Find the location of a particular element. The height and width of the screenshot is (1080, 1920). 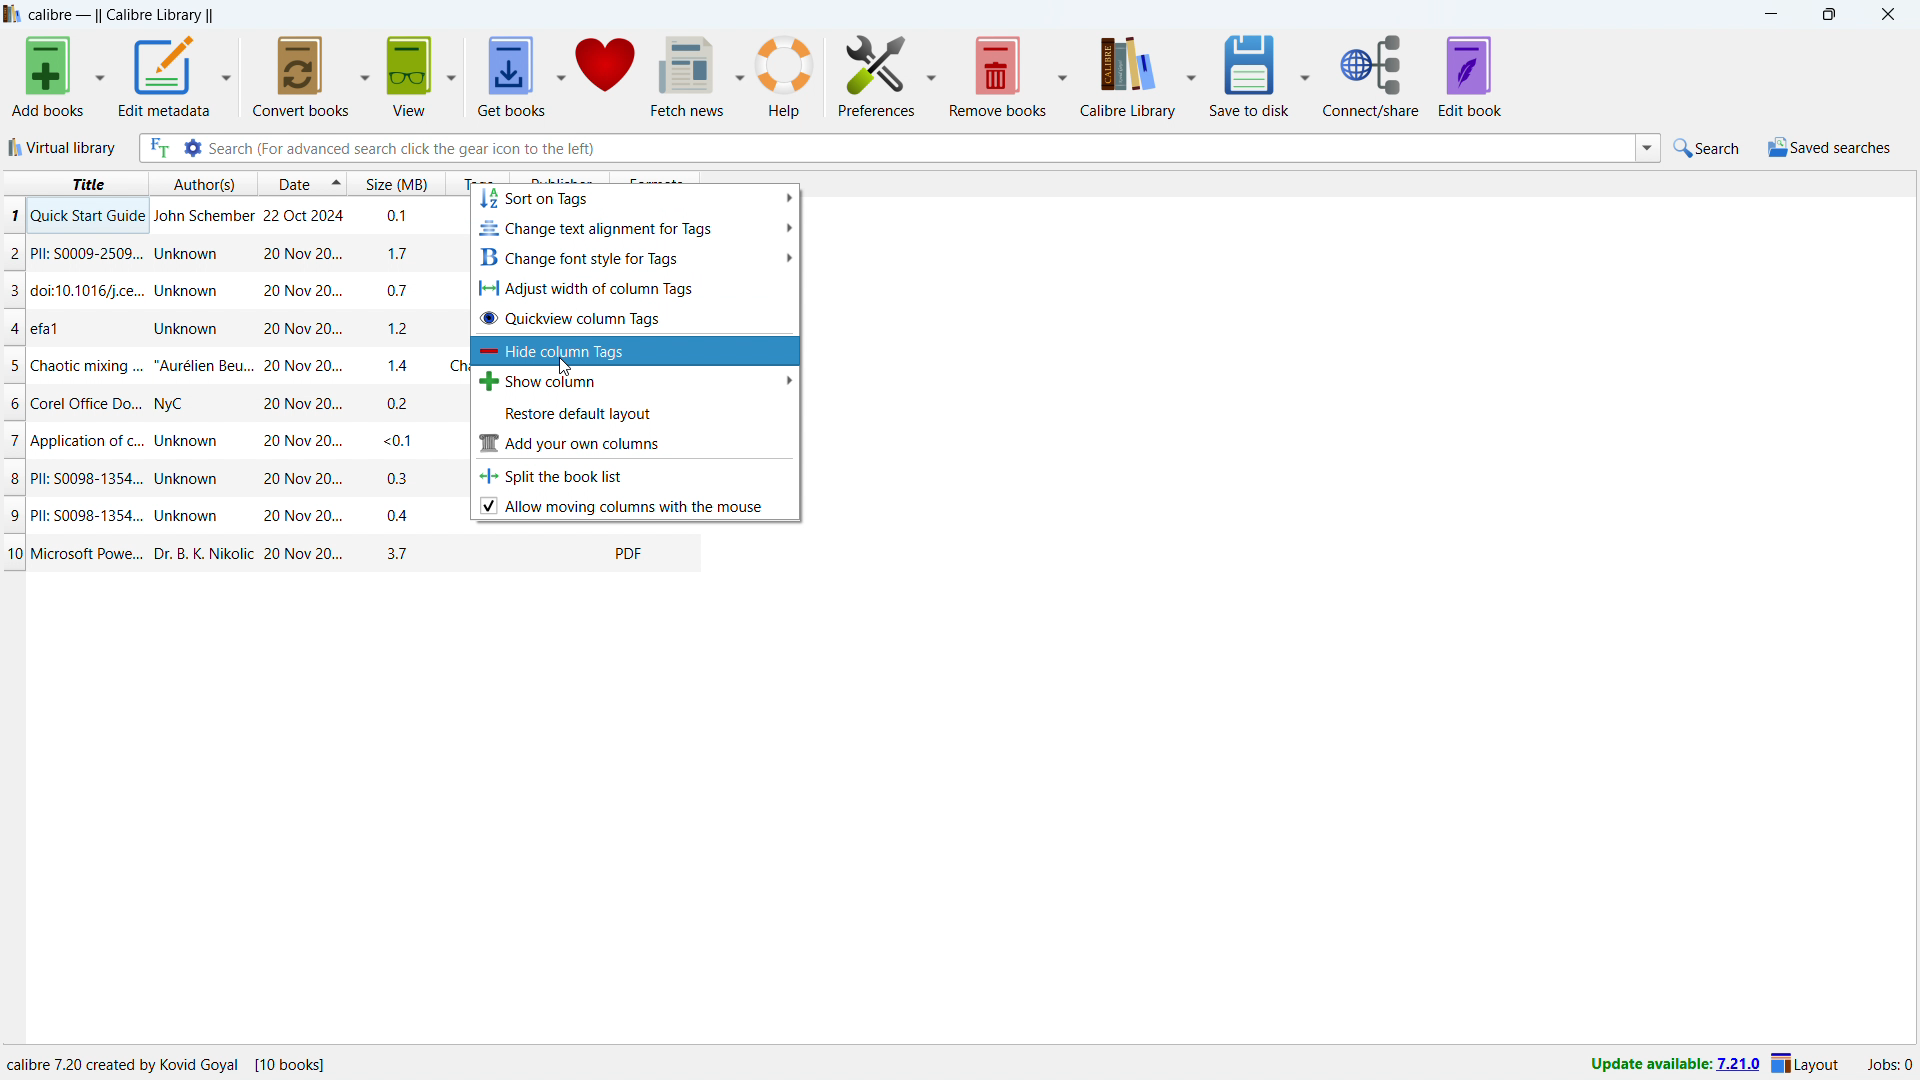

enter search string is located at coordinates (922, 149).